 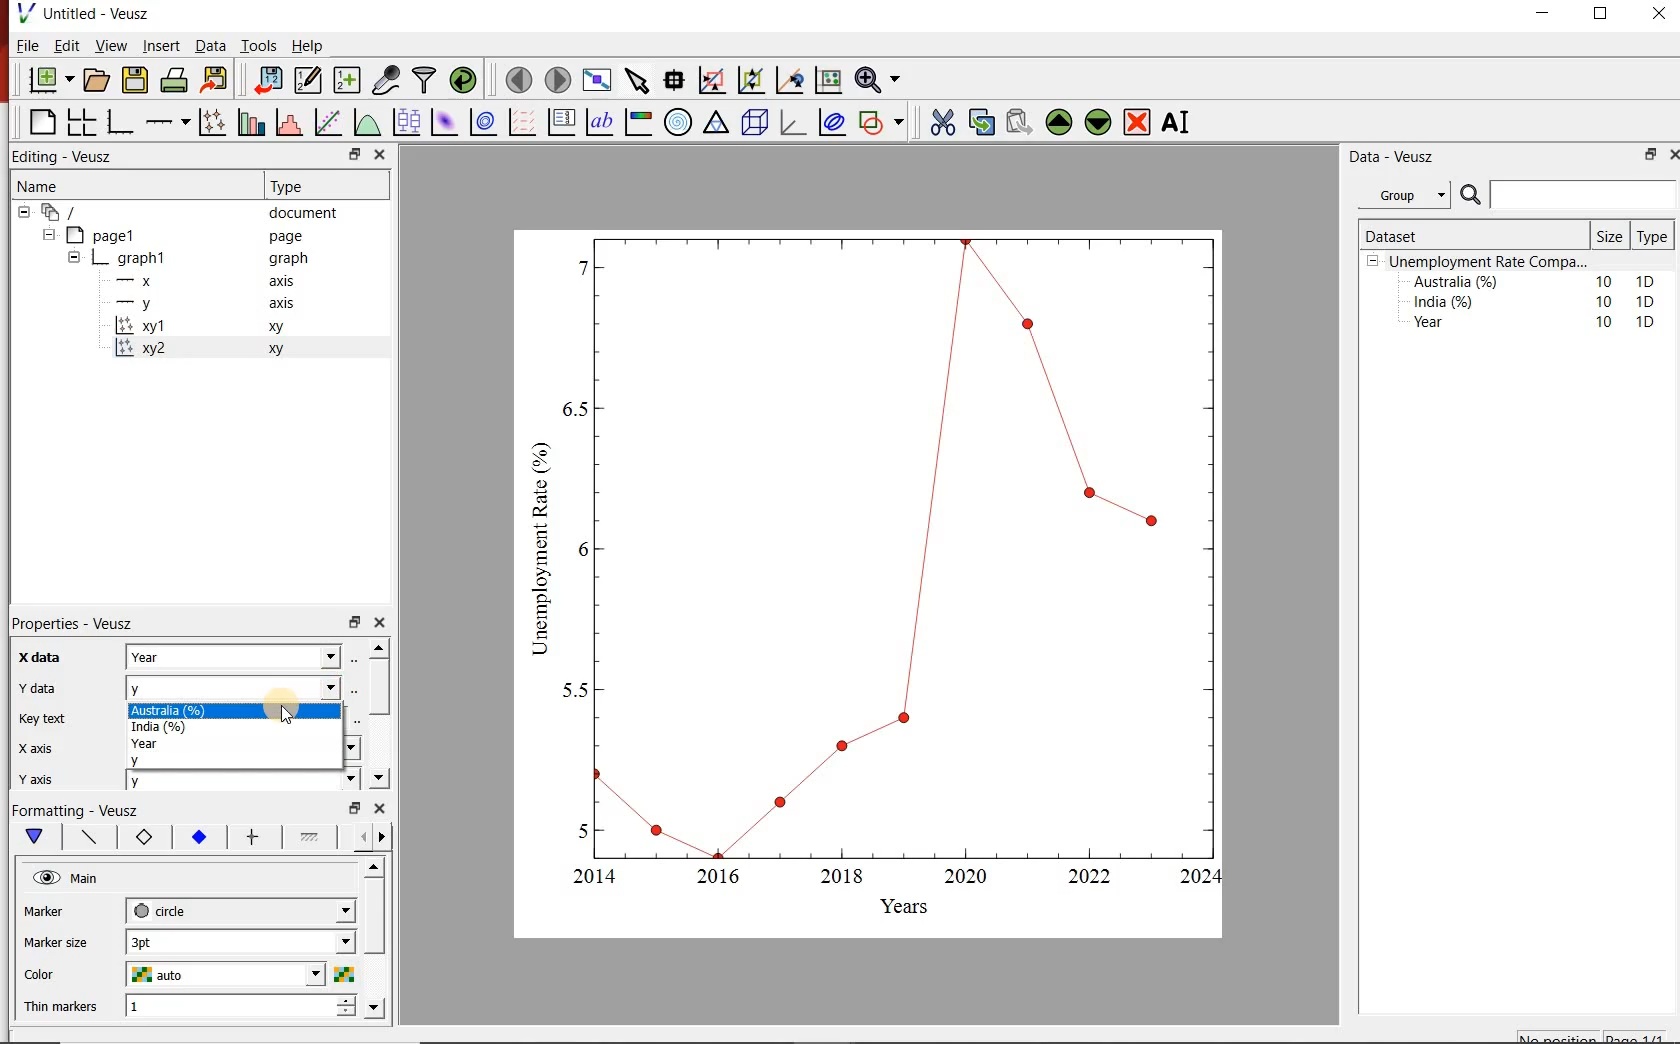 What do you see at coordinates (254, 837) in the screenshot?
I see `error bar line` at bounding box center [254, 837].